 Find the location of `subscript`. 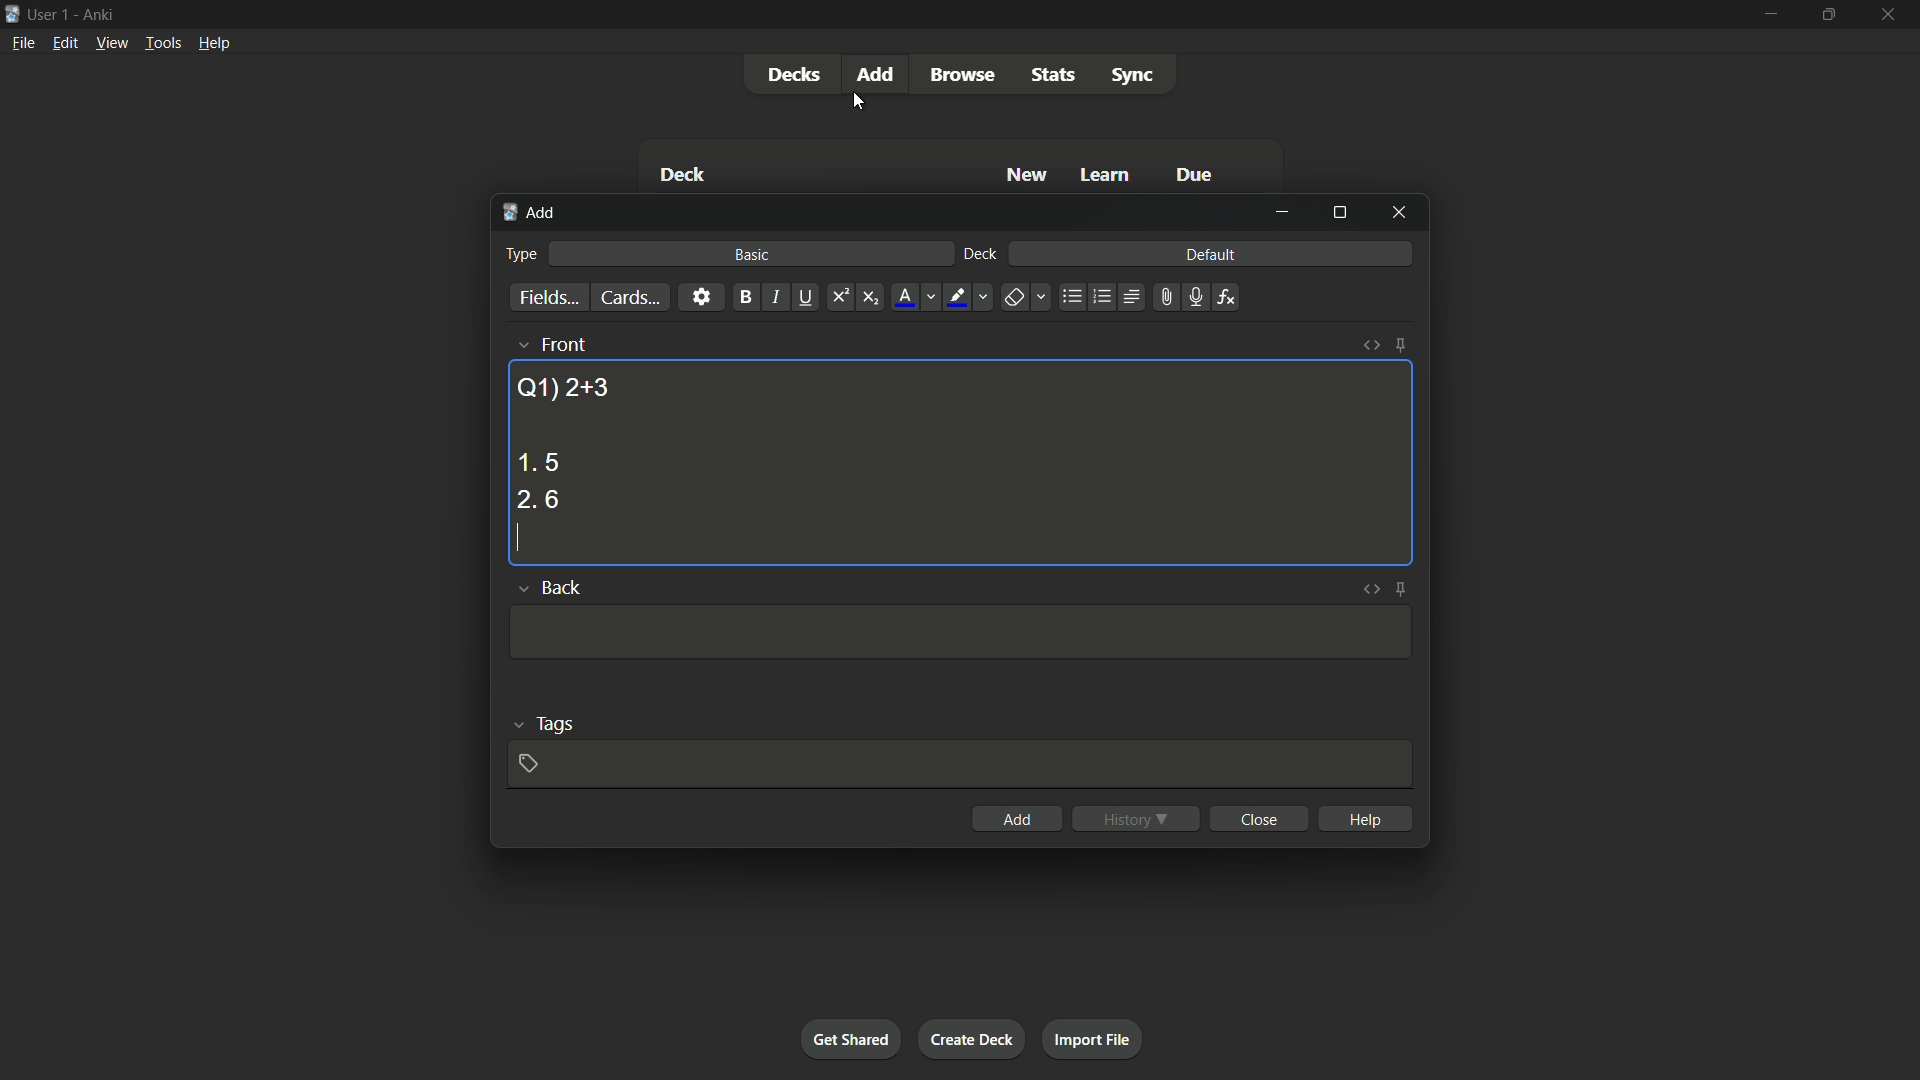

subscript is located at coordinates (870, 298).